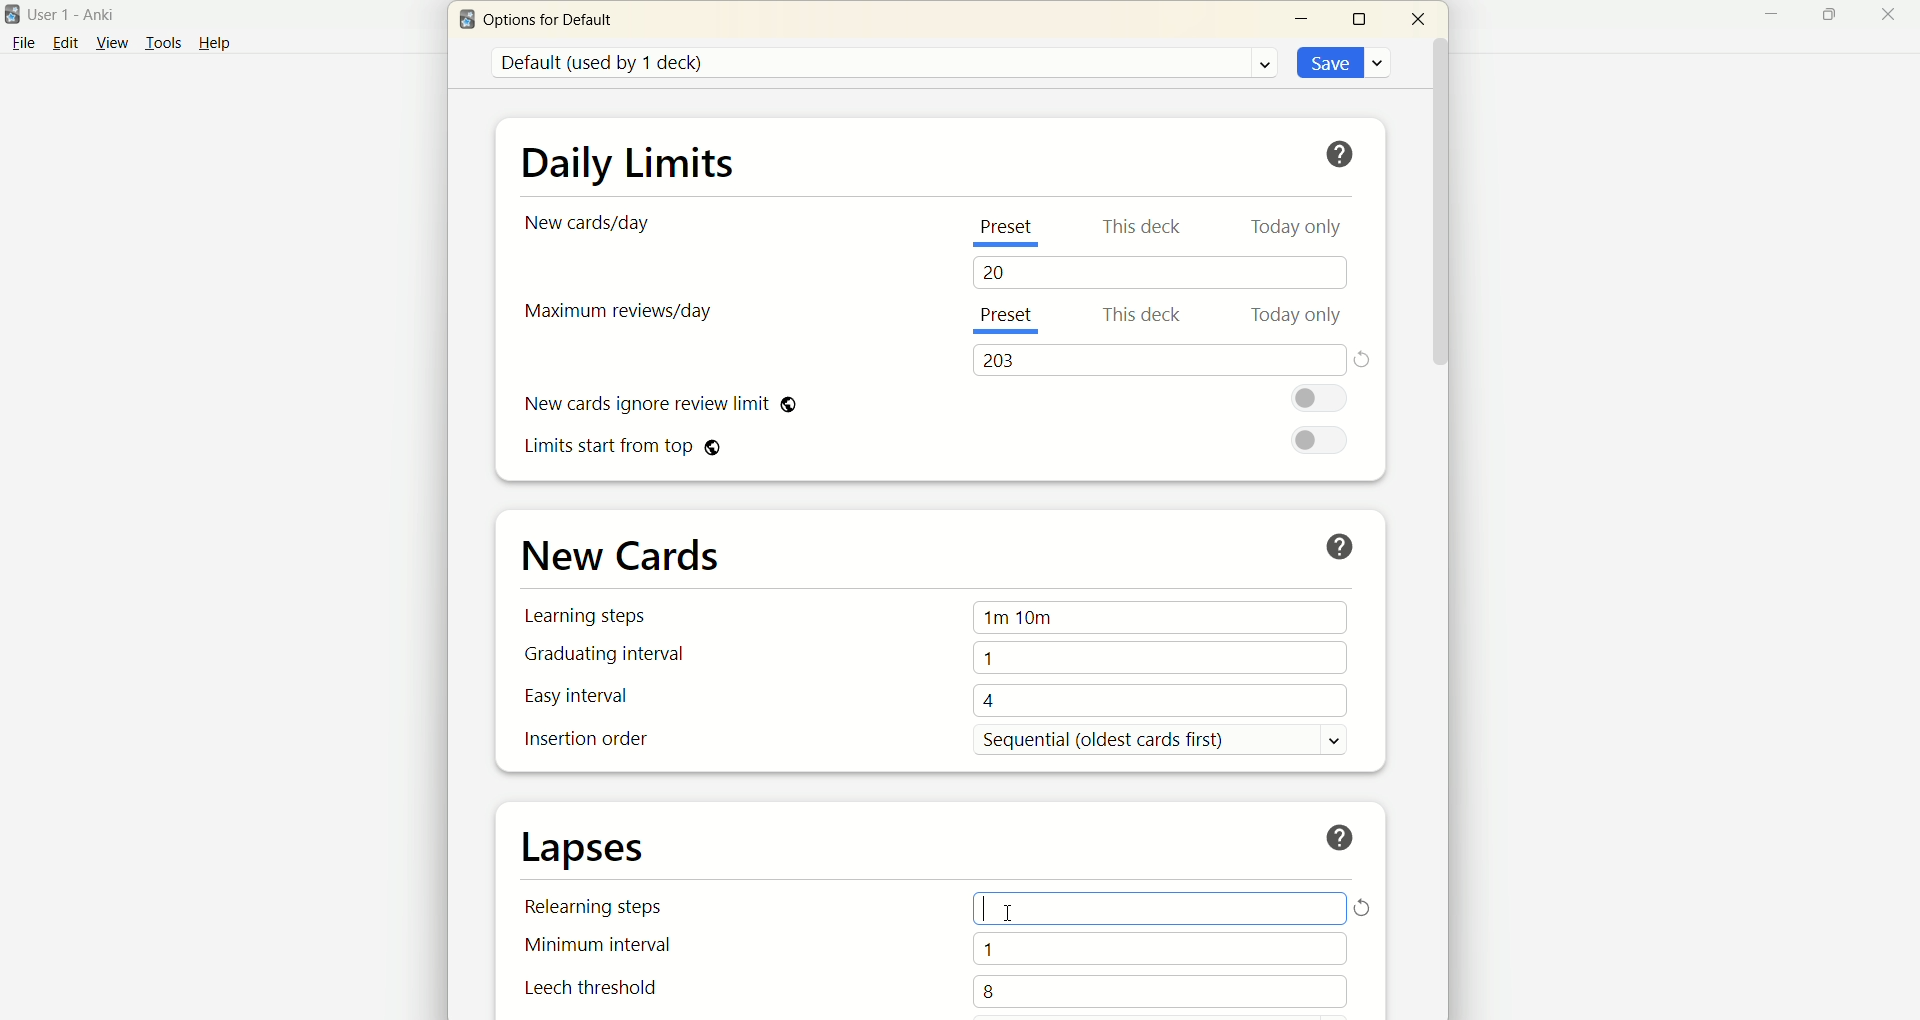 This screenshot has width=1920, height=1020. What do you see at coordinates (658, 406) in the screenshot?
I see `new card ignore review limit` at bounding box center [658, 406].